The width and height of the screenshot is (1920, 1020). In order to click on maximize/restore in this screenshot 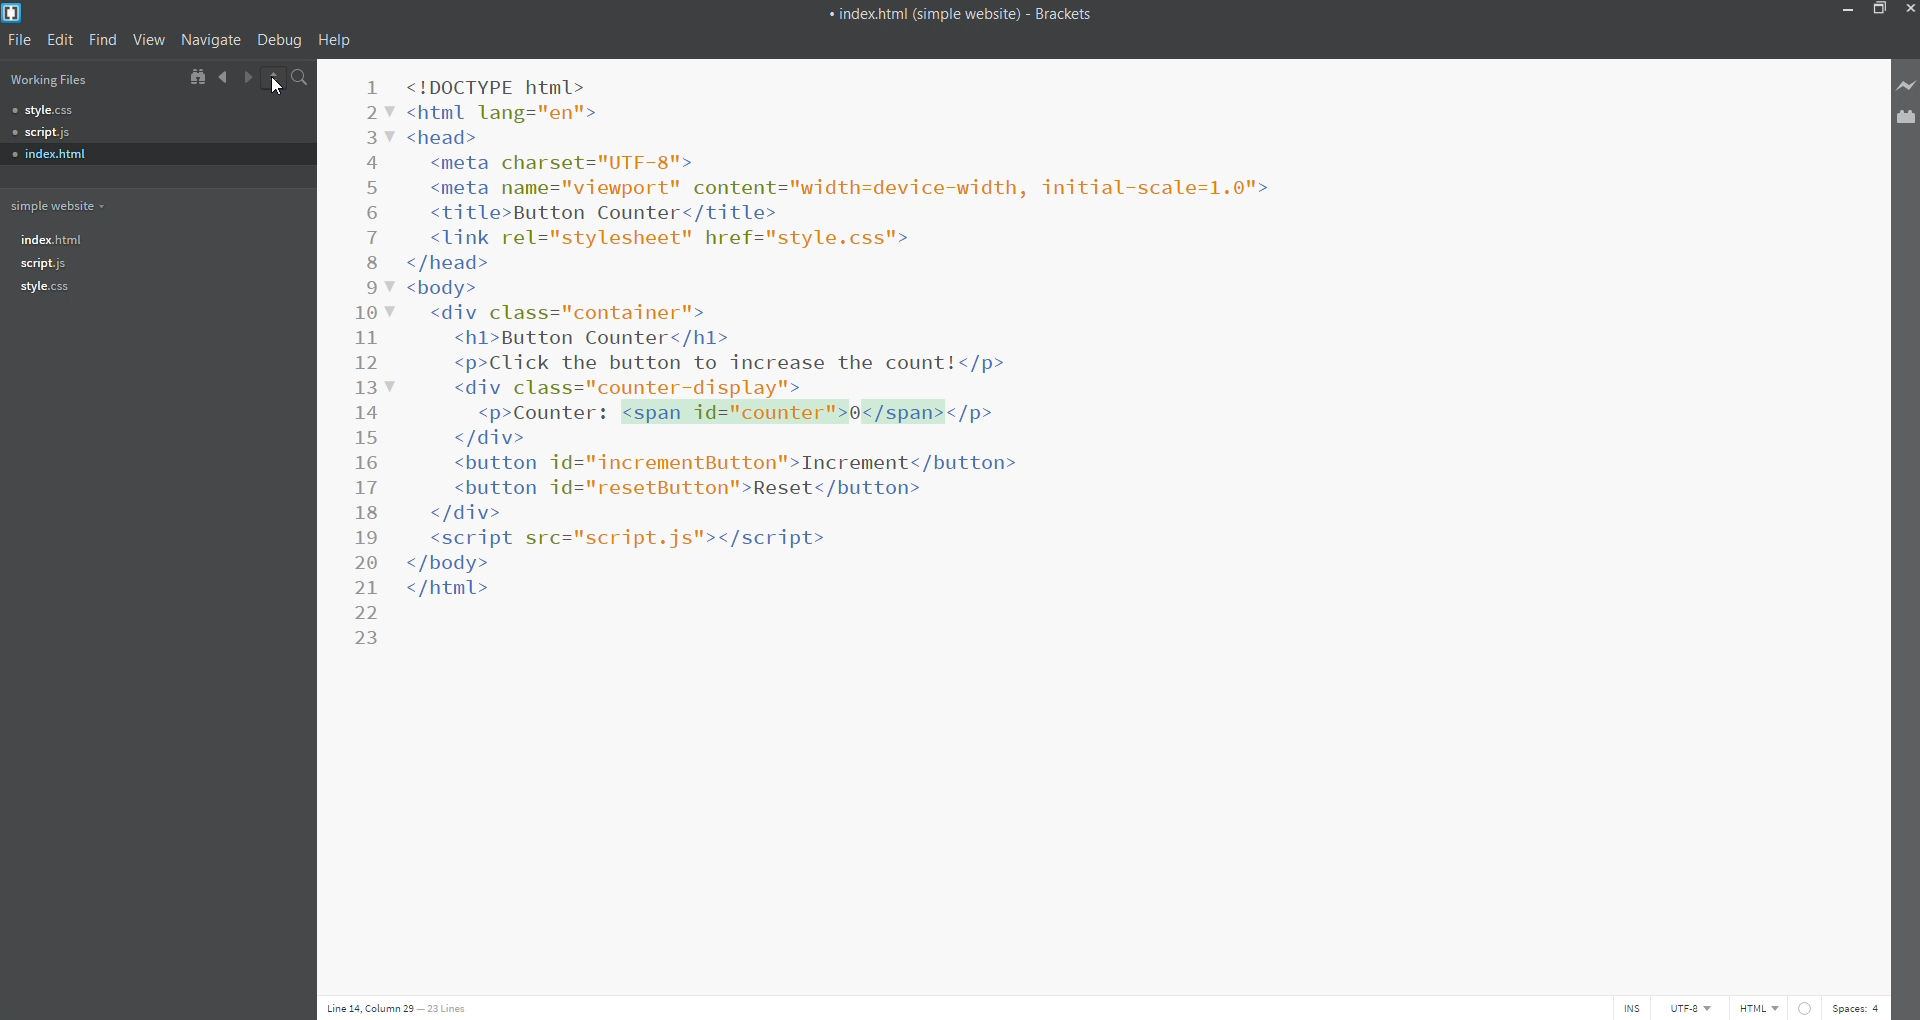, I will do `click(1876, 10)`.